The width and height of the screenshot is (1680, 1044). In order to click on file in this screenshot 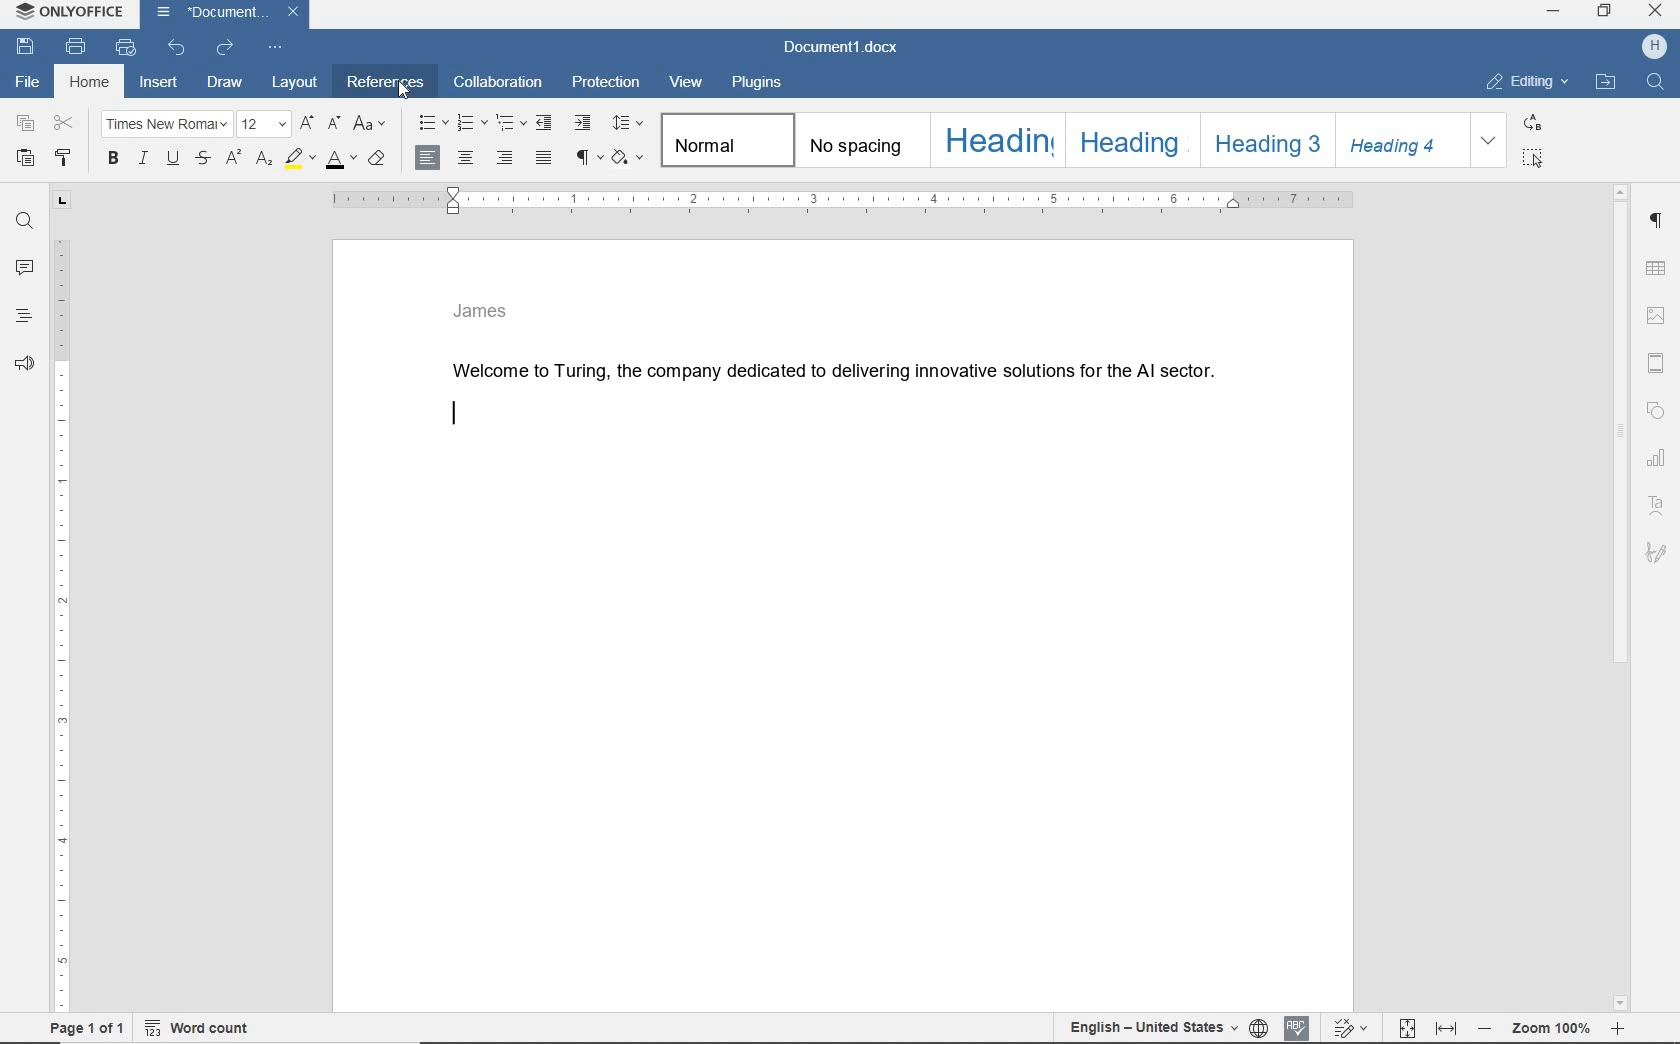, I will do `click(28, 82)`.